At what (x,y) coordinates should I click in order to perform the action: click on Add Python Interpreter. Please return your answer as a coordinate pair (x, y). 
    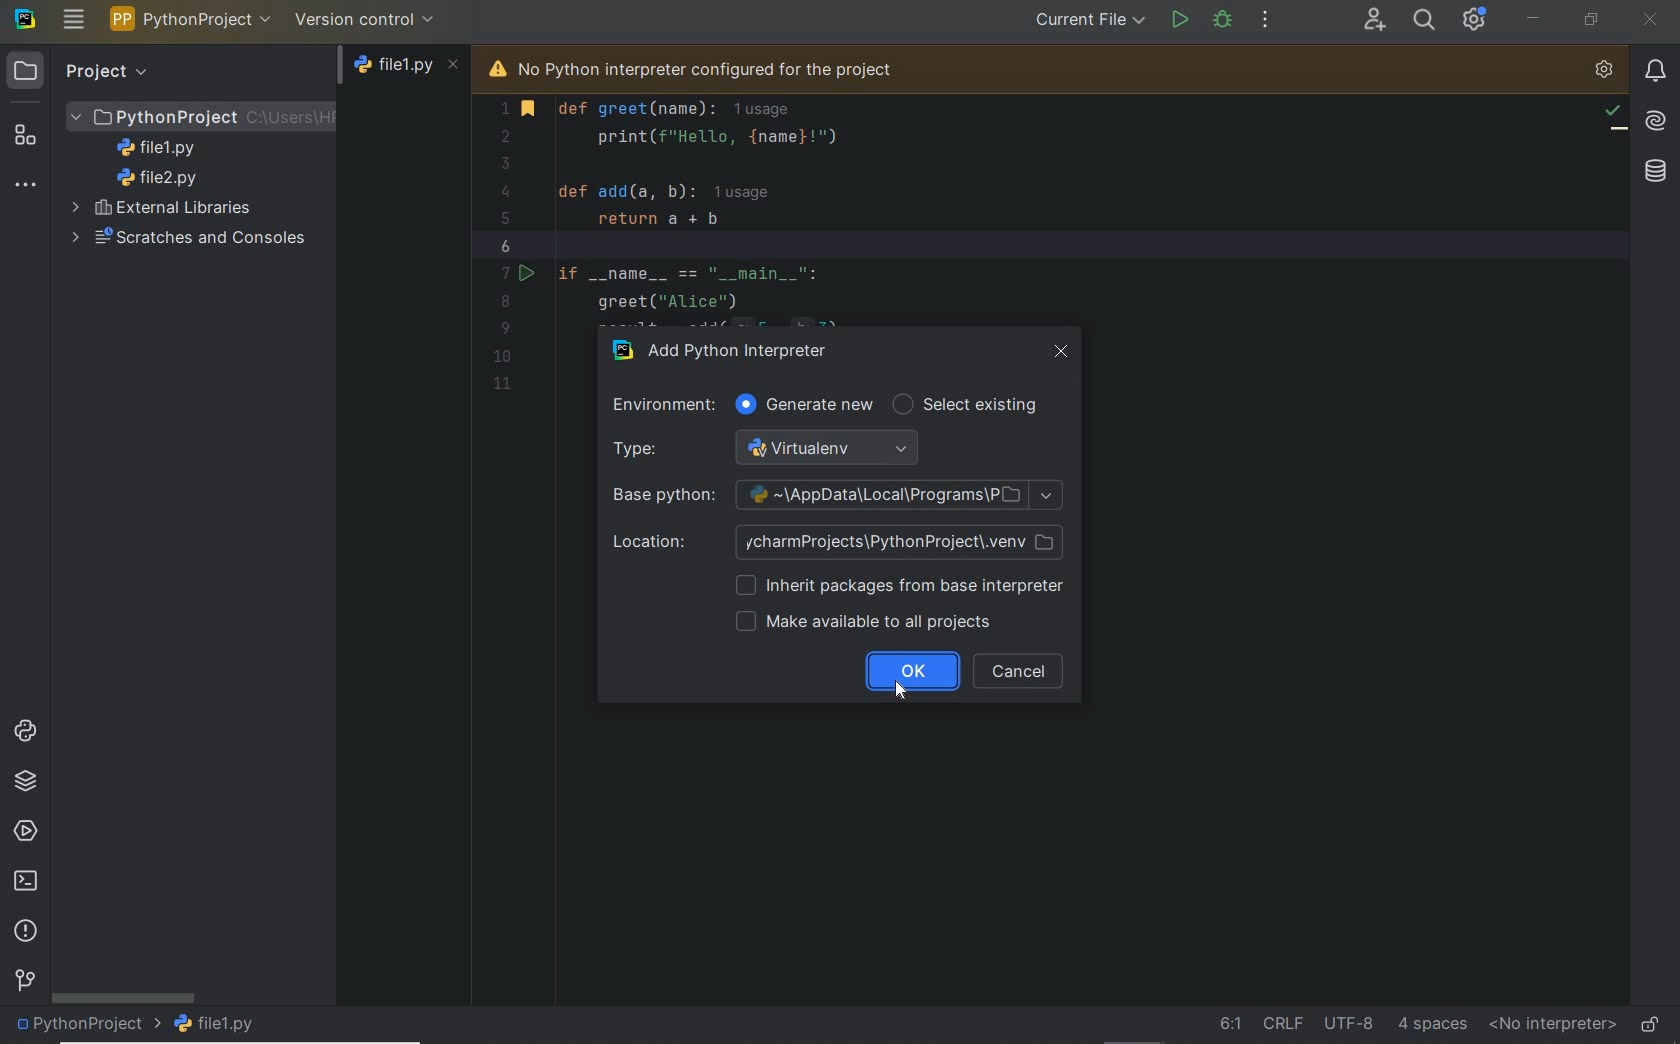
    Looking at the image, I should click on (735, 348).